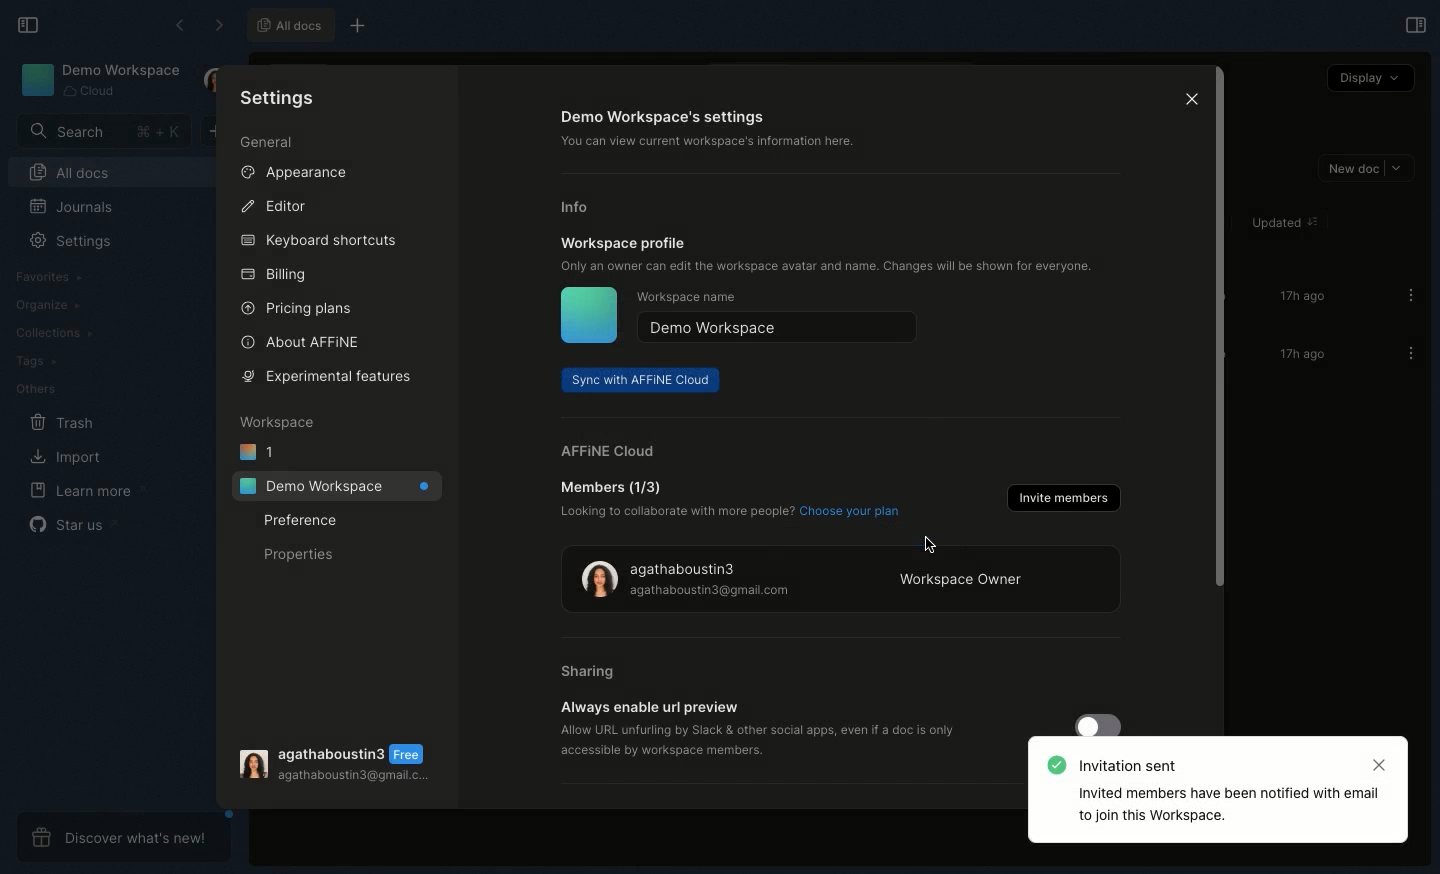 The width and height of the screenshot is (1440, 874). Describe the element at coordinates (303, 521) in the screenshot. I see `Preference` at that location.